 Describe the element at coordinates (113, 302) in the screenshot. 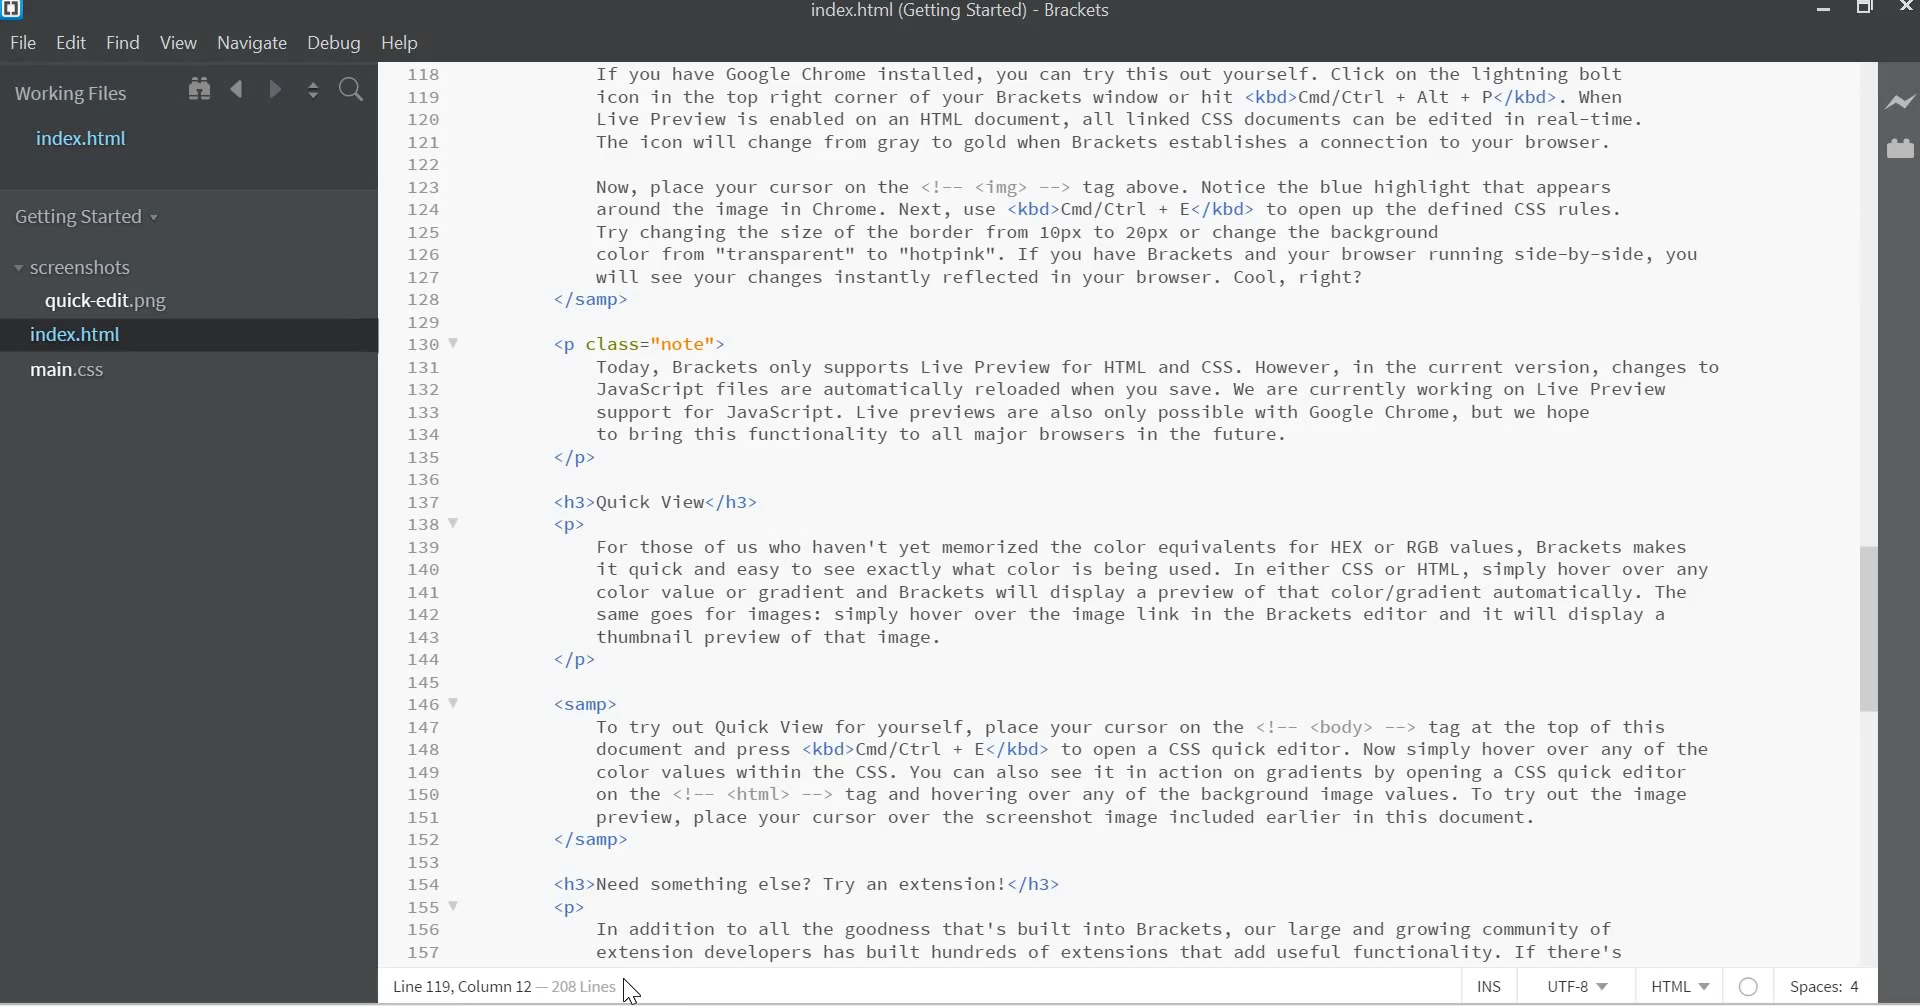

I see `quick-edit.png file name` at that location.